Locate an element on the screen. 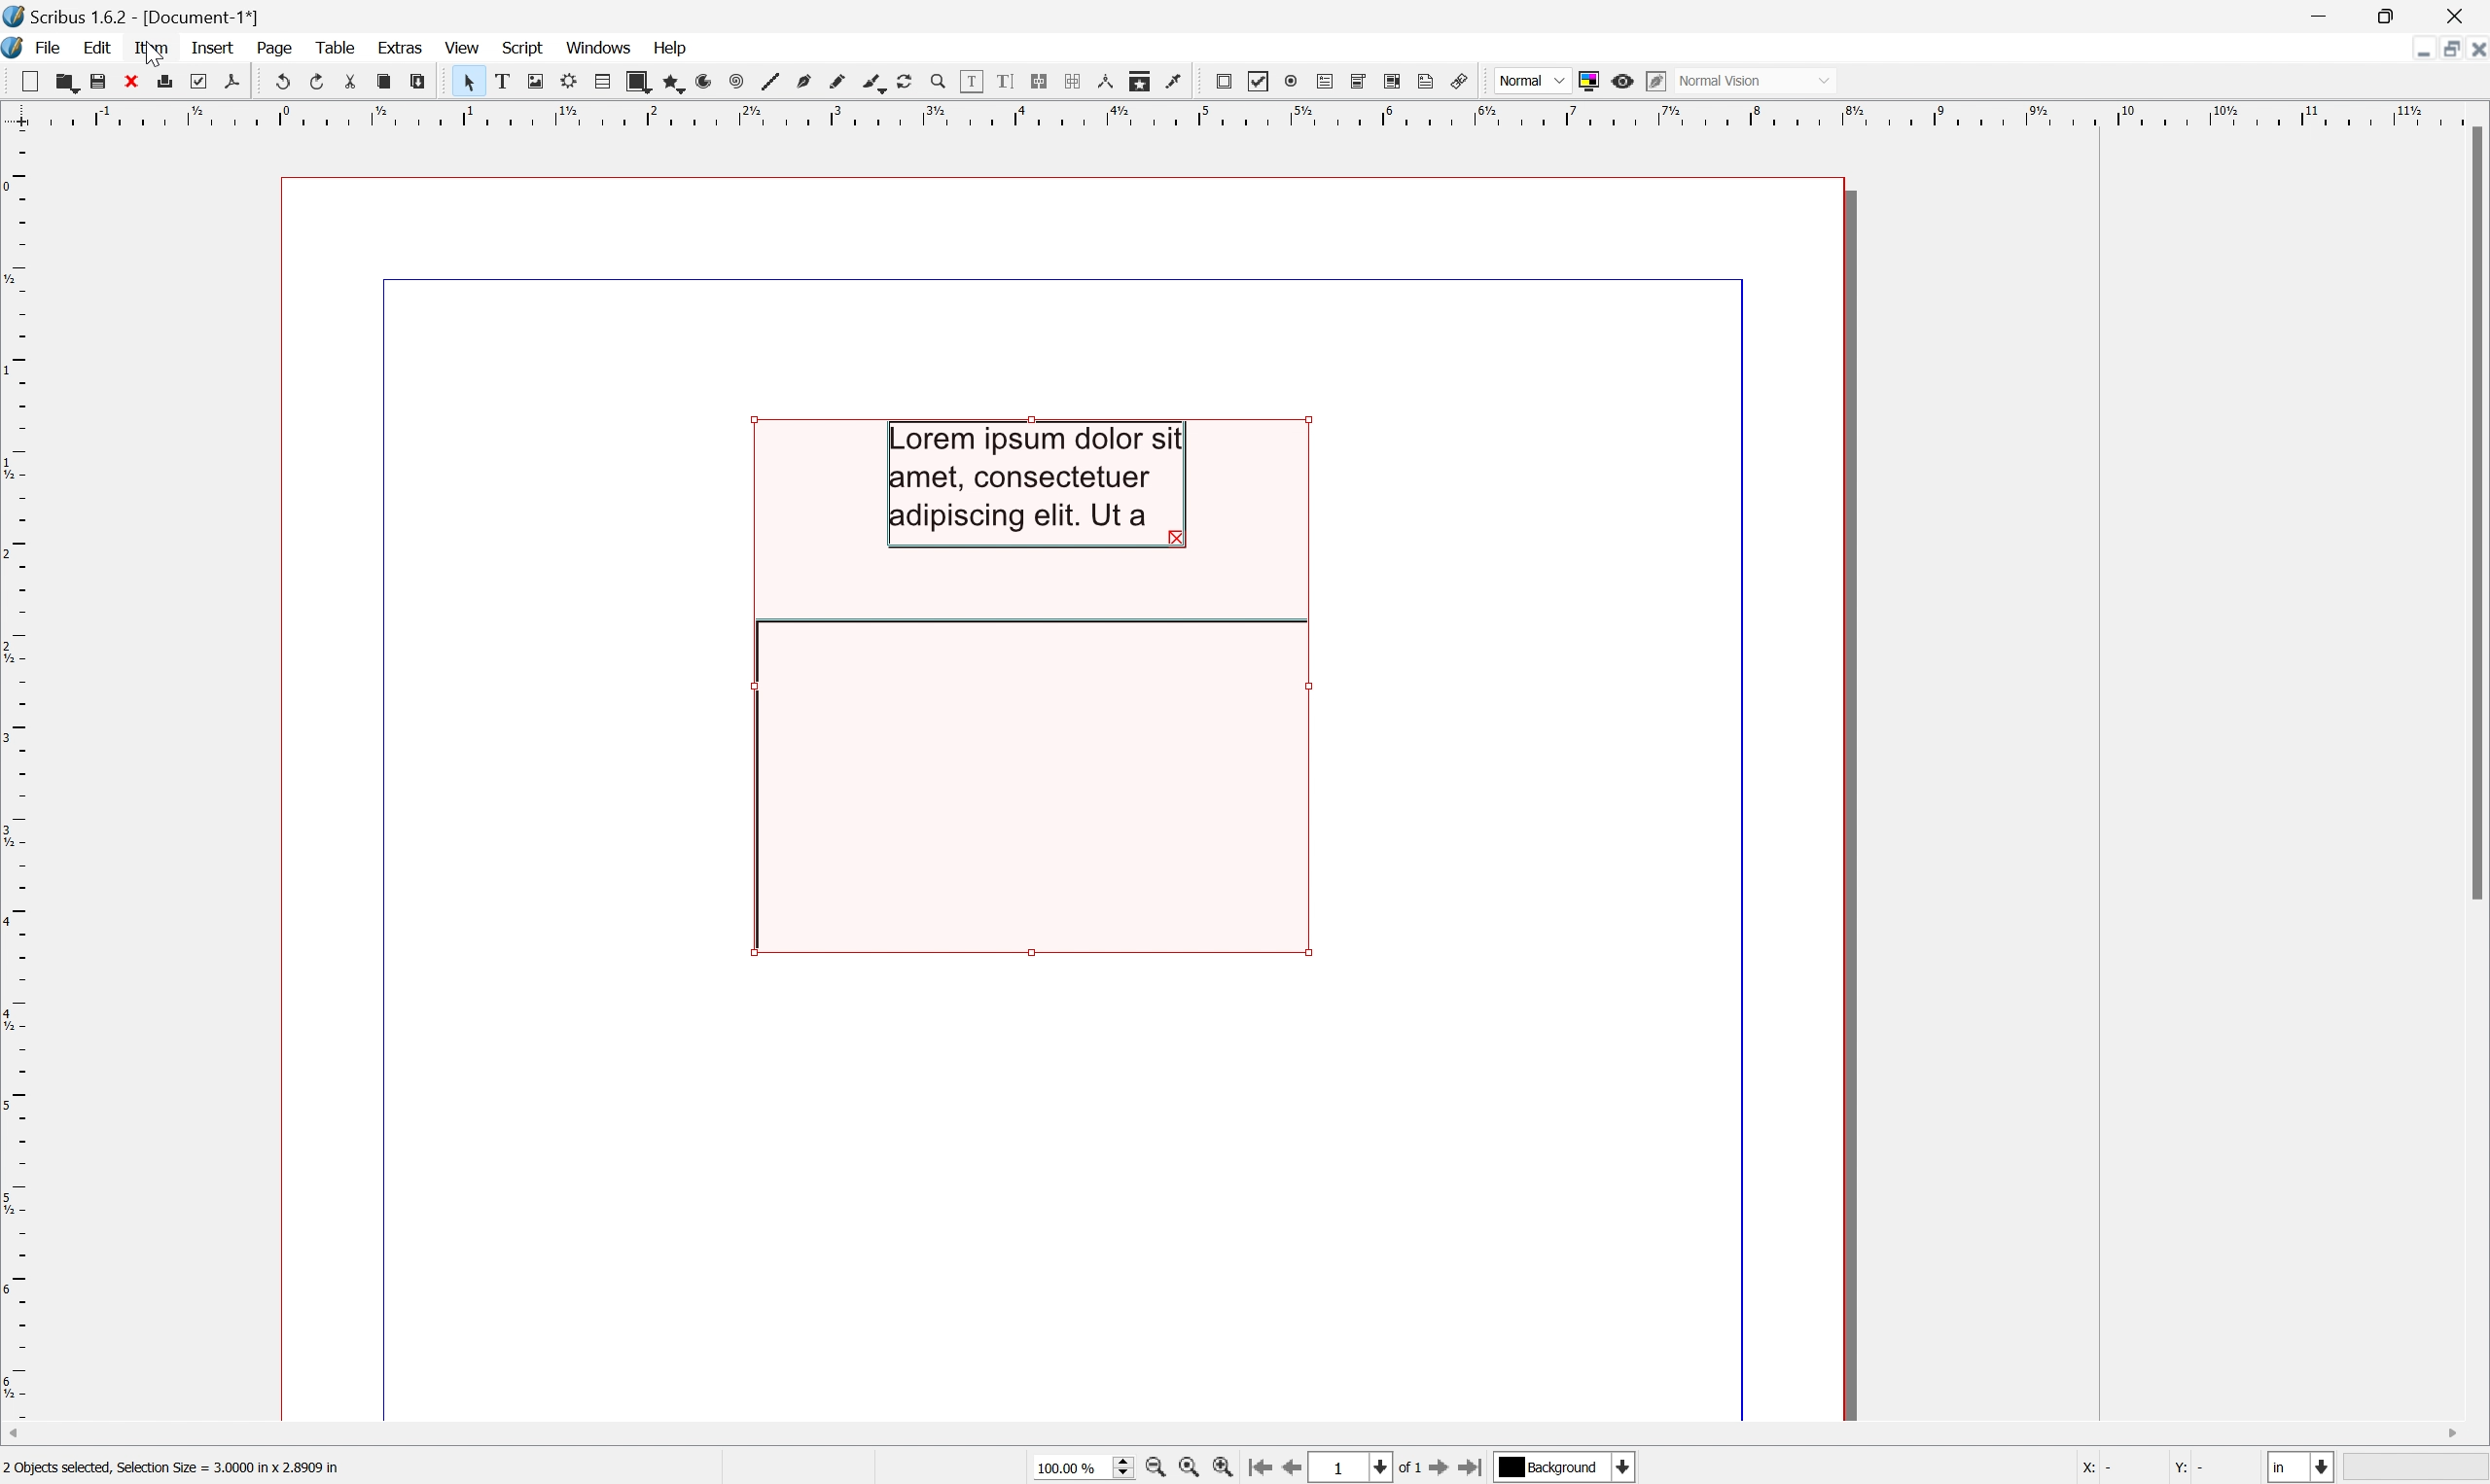 The image size is (2490, 1484). Select the current page is located at coordinates (1356, 1466).